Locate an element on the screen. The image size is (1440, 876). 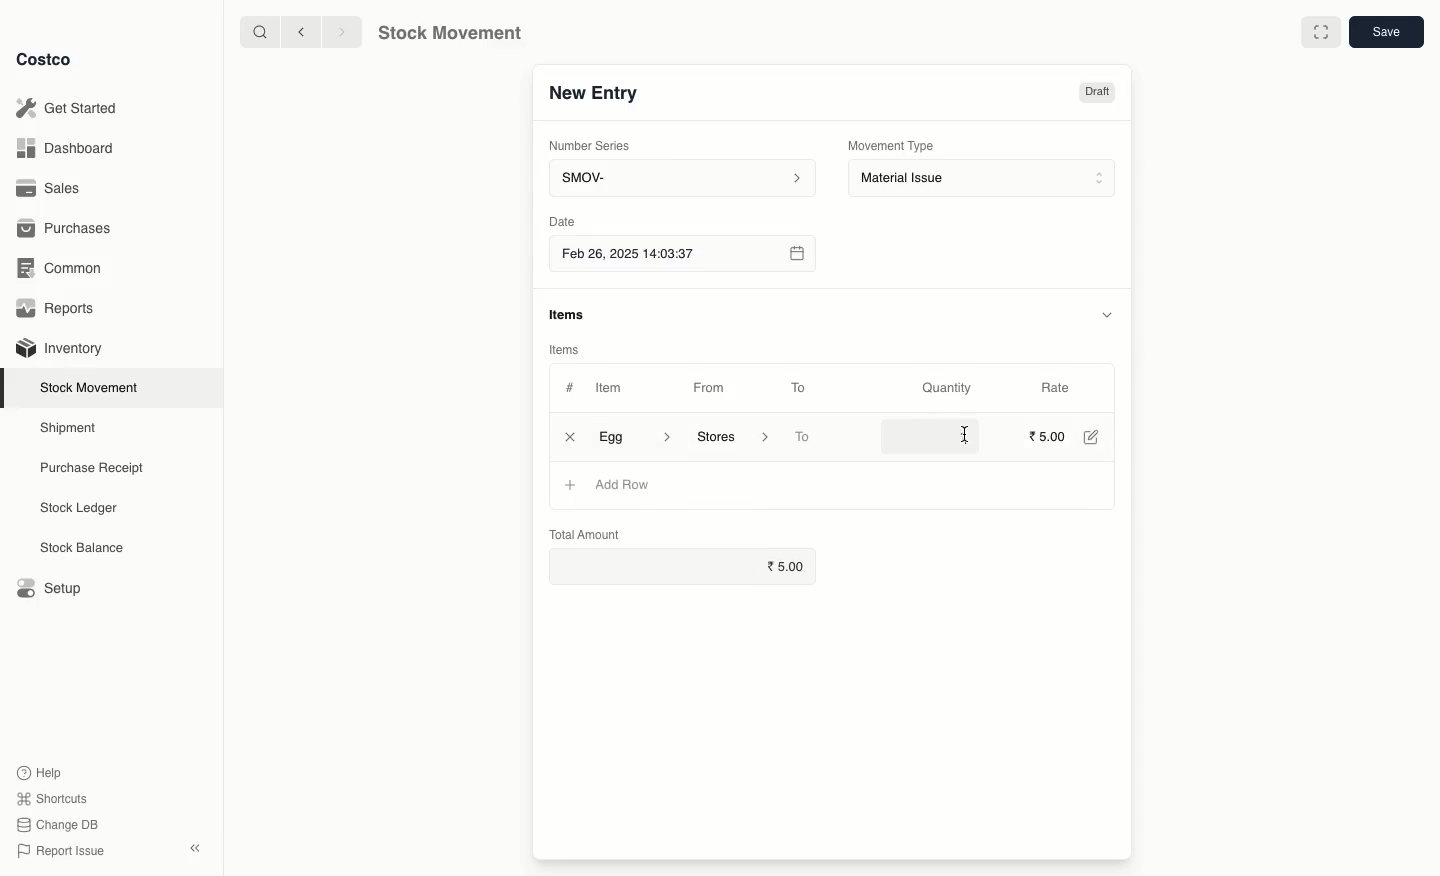
Rate is located at coordinates (1056, 385).